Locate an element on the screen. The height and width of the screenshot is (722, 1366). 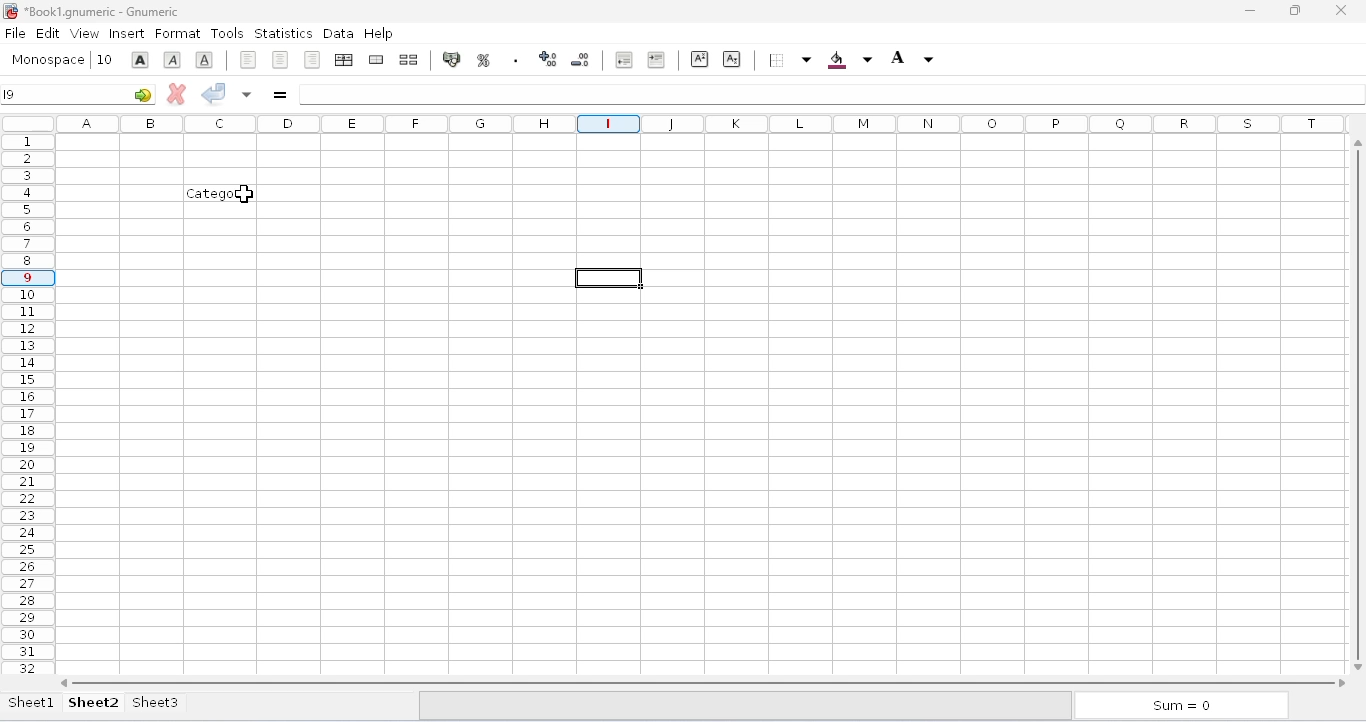
accept changes to multiple cells is located at coordinates (247, 94).